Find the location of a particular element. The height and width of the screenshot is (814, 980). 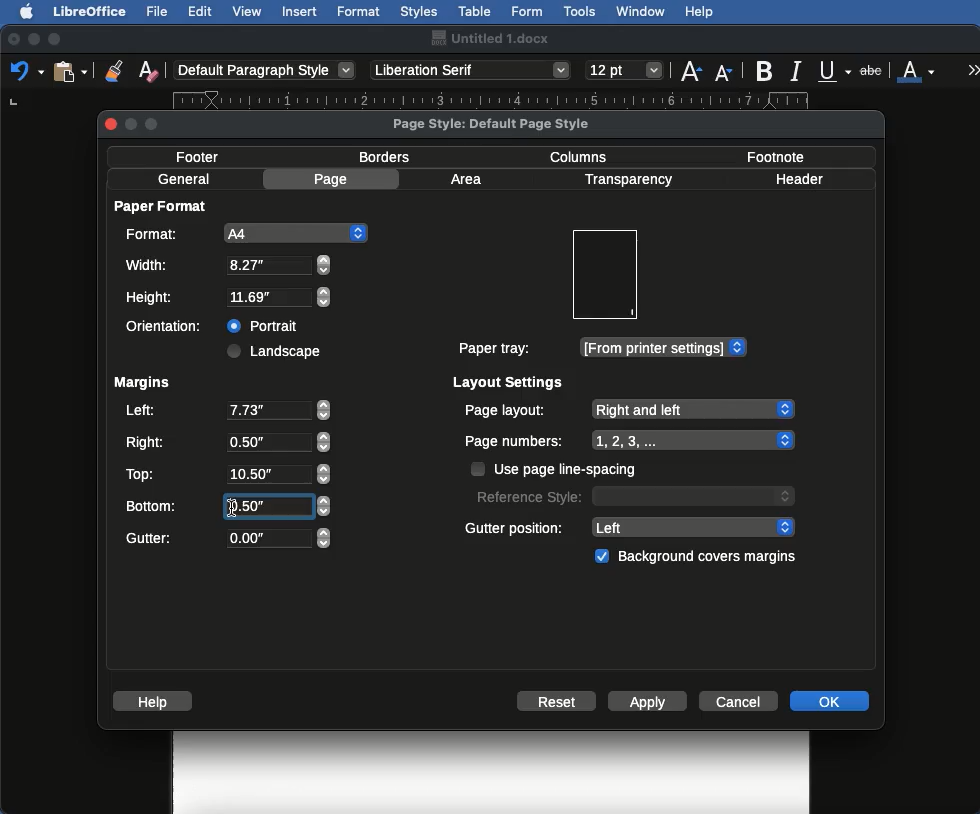

Window is located at coordinates (641, 12).